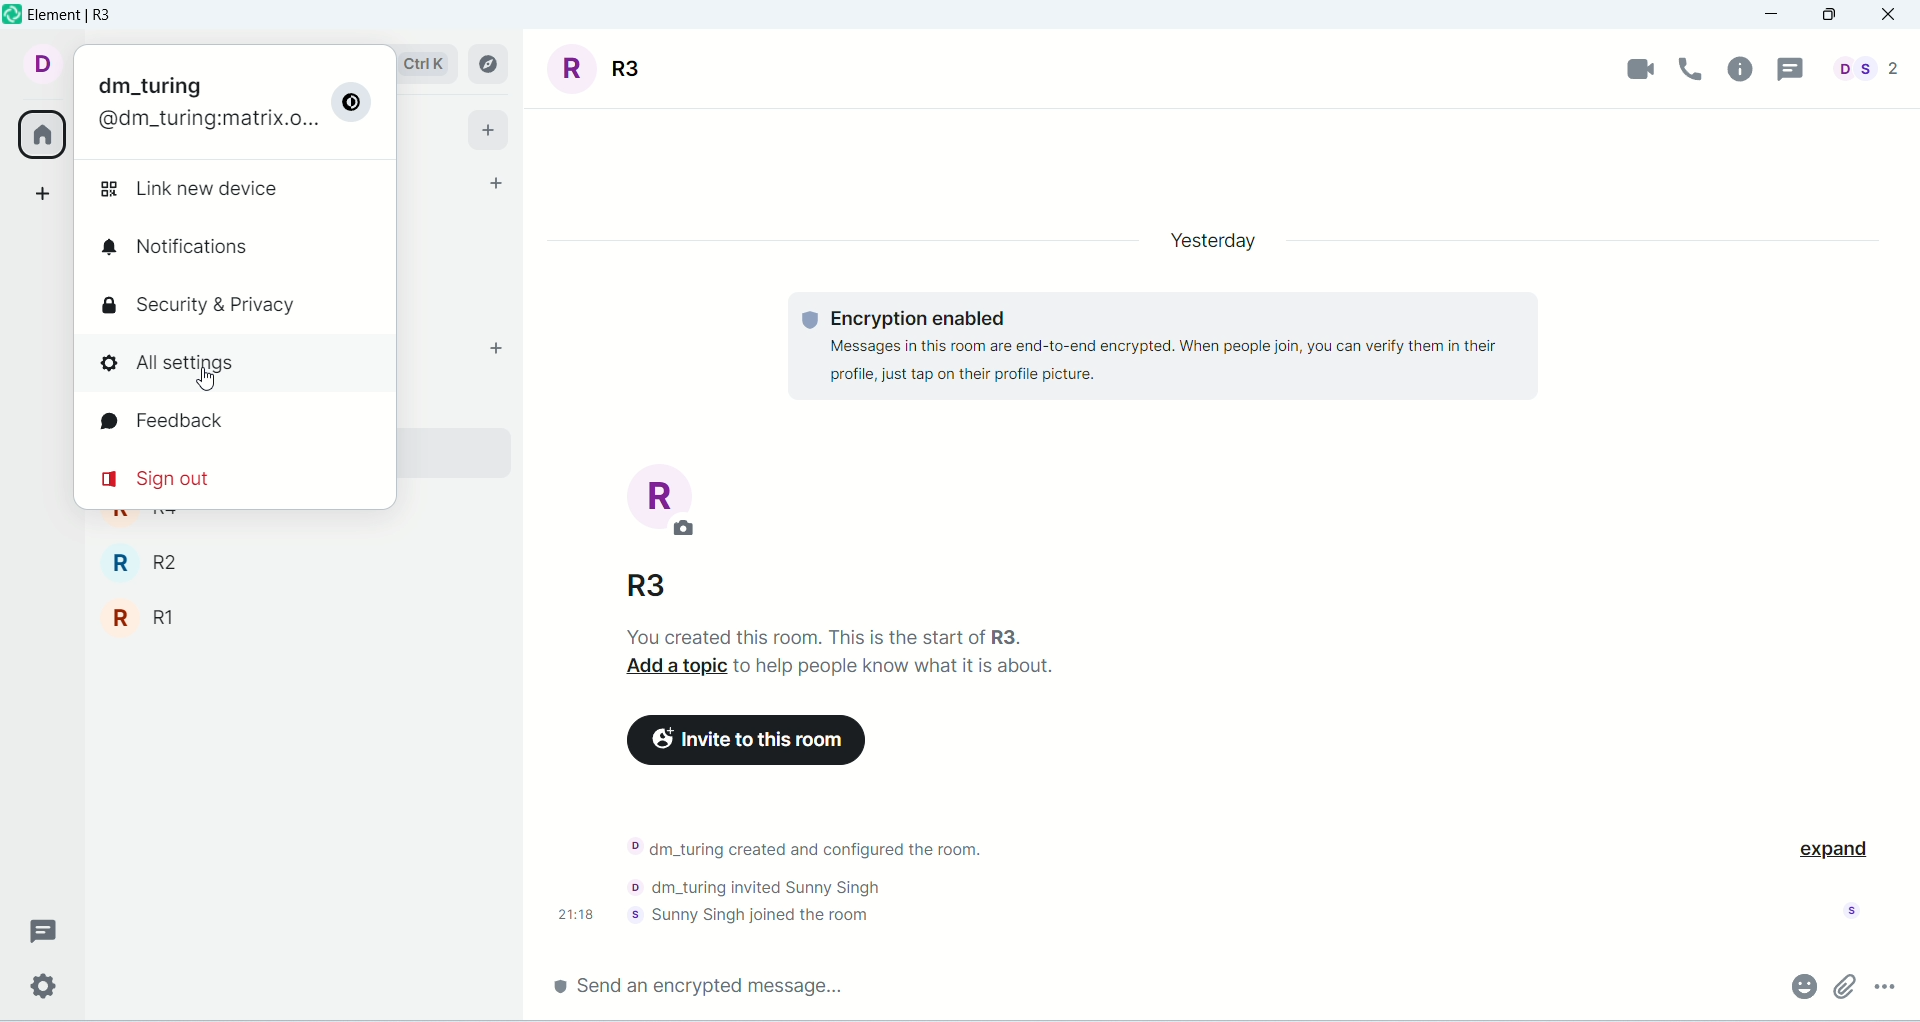 Image resolution: width=1920 pixels, height=1022 pixels. I want to click on explore rooms, so click(491, 64).